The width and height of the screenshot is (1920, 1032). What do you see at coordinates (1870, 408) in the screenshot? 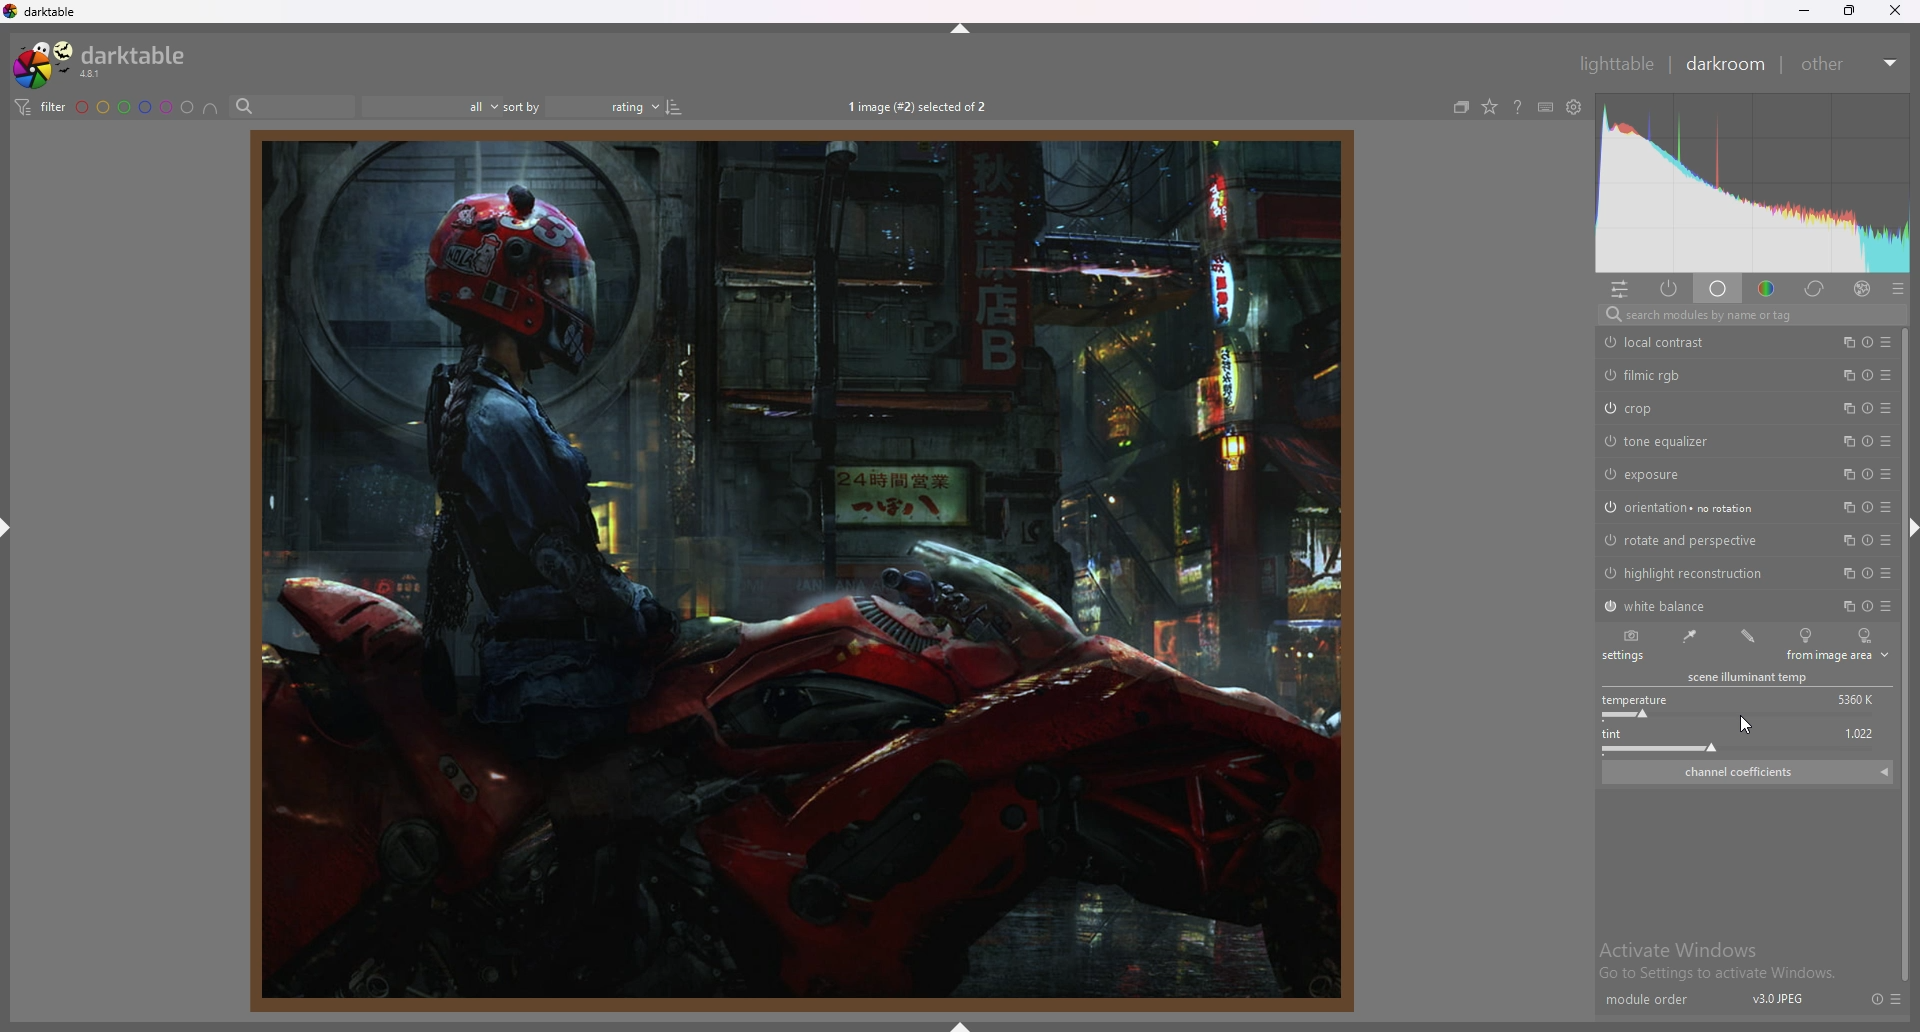
I see `reset` at bounding box center [1870, 408].